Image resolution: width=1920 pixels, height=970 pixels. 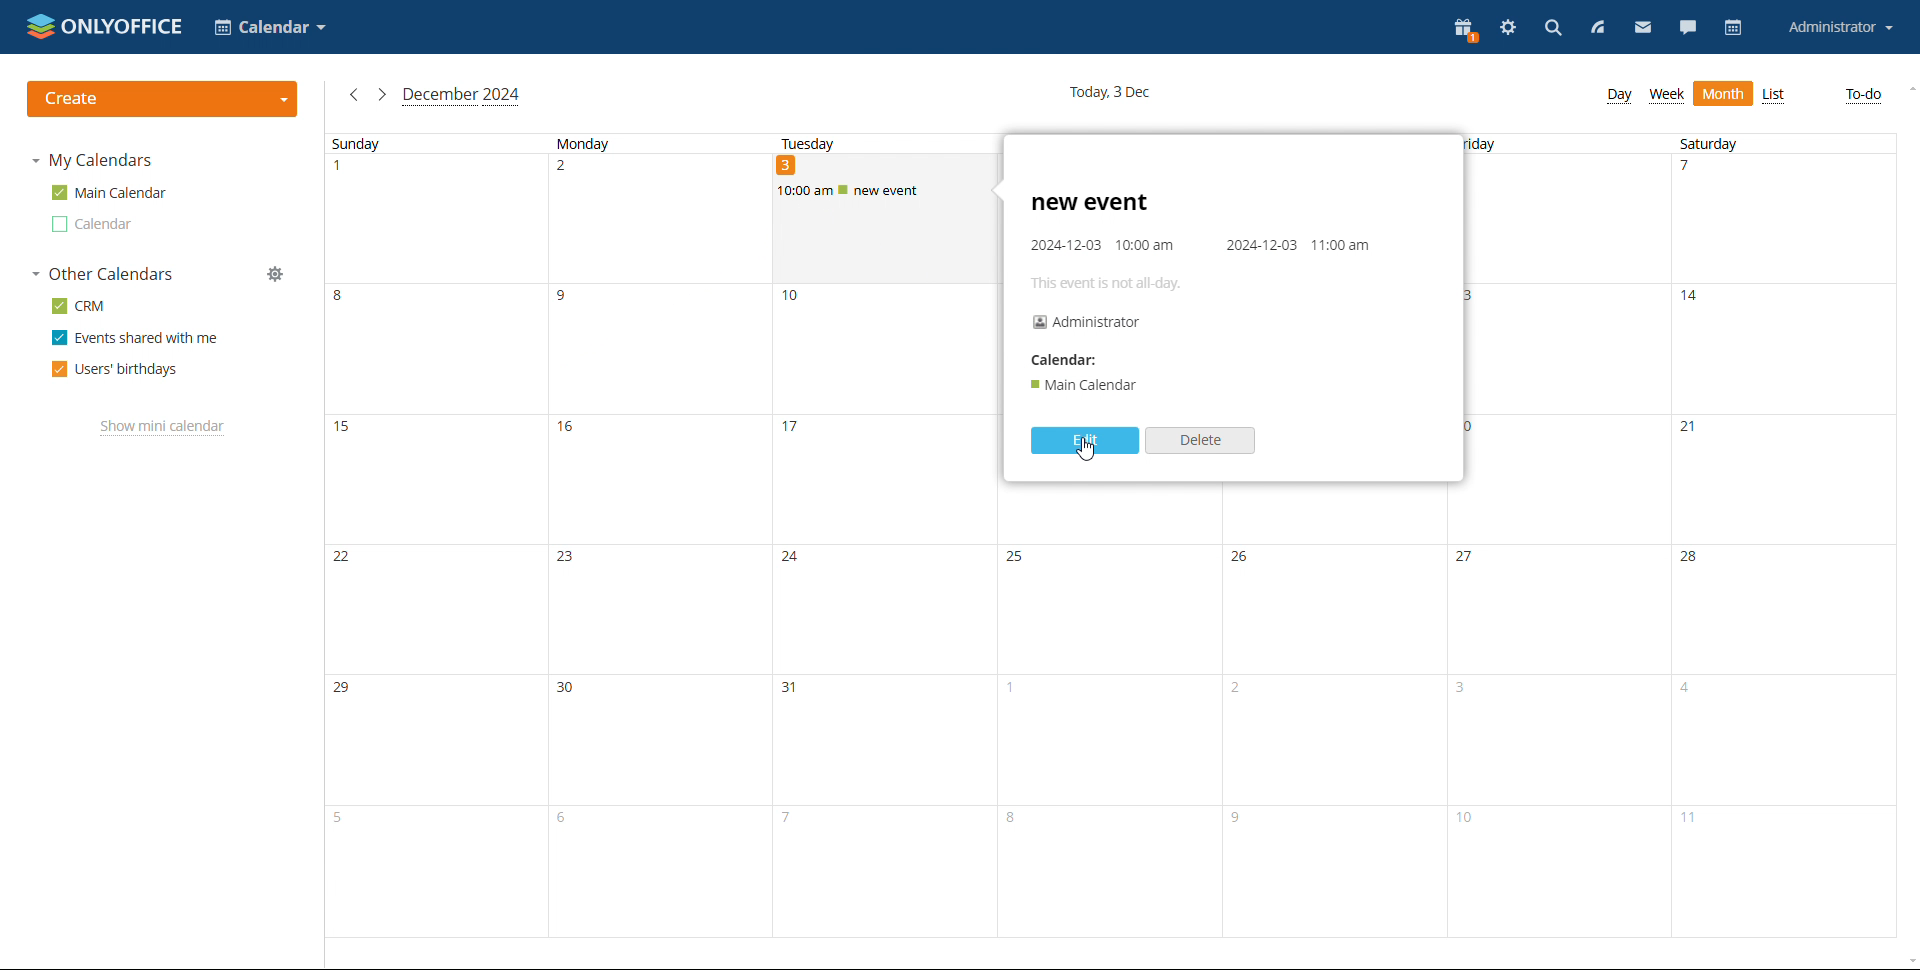 What do you see at coordinates (1334, 610) in the screenshot?
I see `26` at bounding box center [1334, 610].